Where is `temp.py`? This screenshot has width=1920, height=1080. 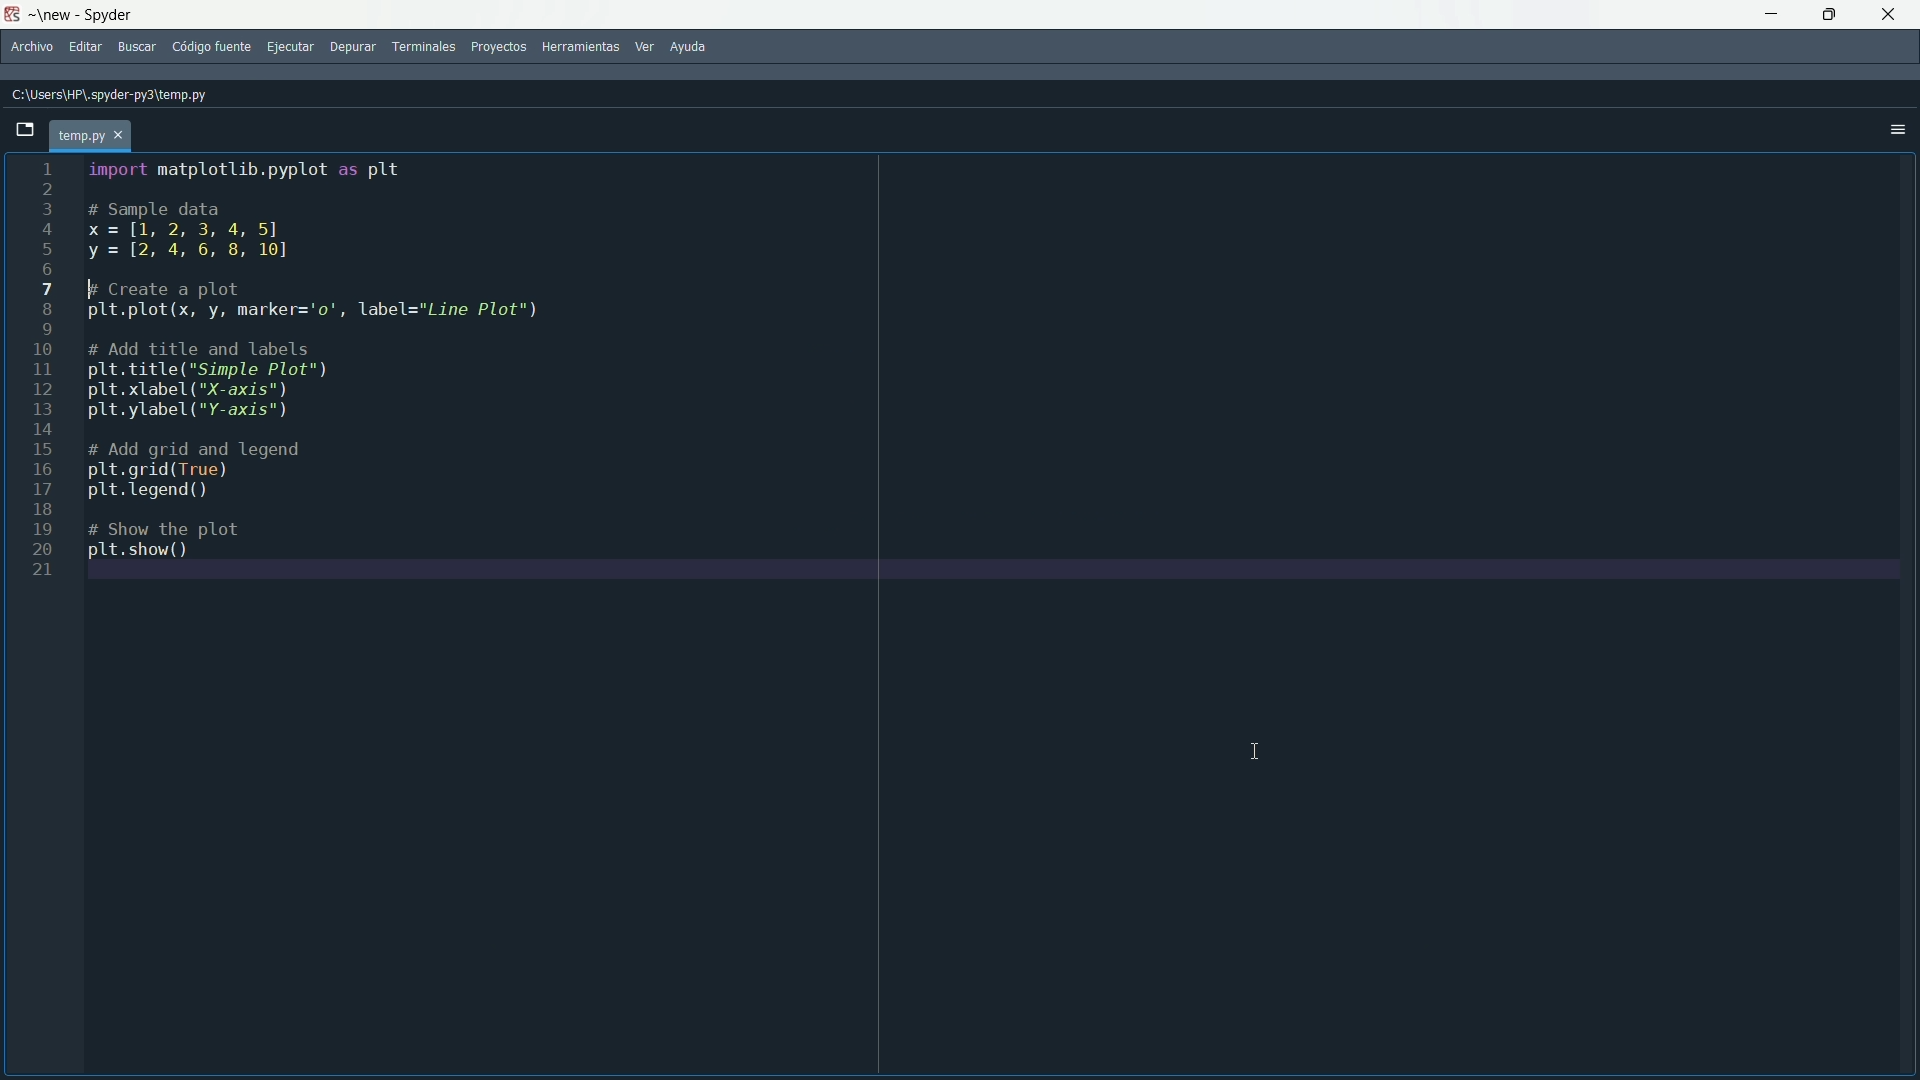 temp.py is located at coordinates (89, 134).